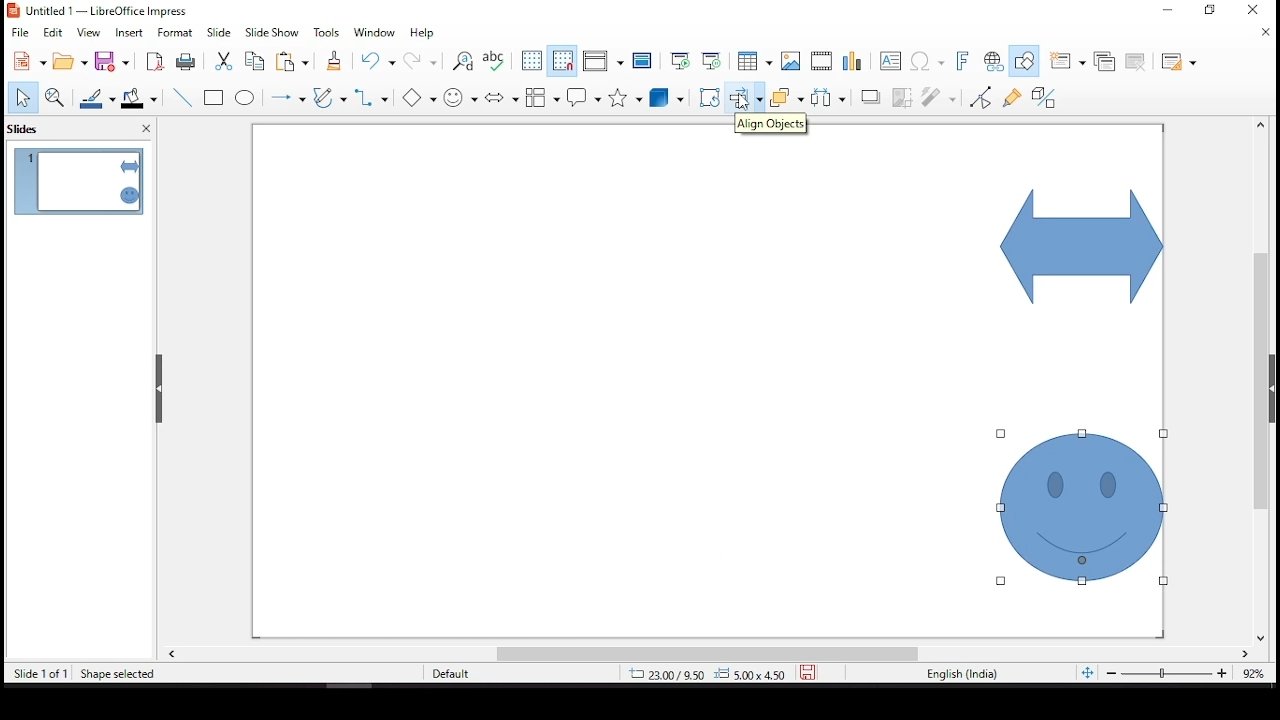 This screenshot has height=720, width=1280. What do you see at coordinates (1067, 60) in the screenshot?
I see `new slide` at bounding box center [1067, 60].